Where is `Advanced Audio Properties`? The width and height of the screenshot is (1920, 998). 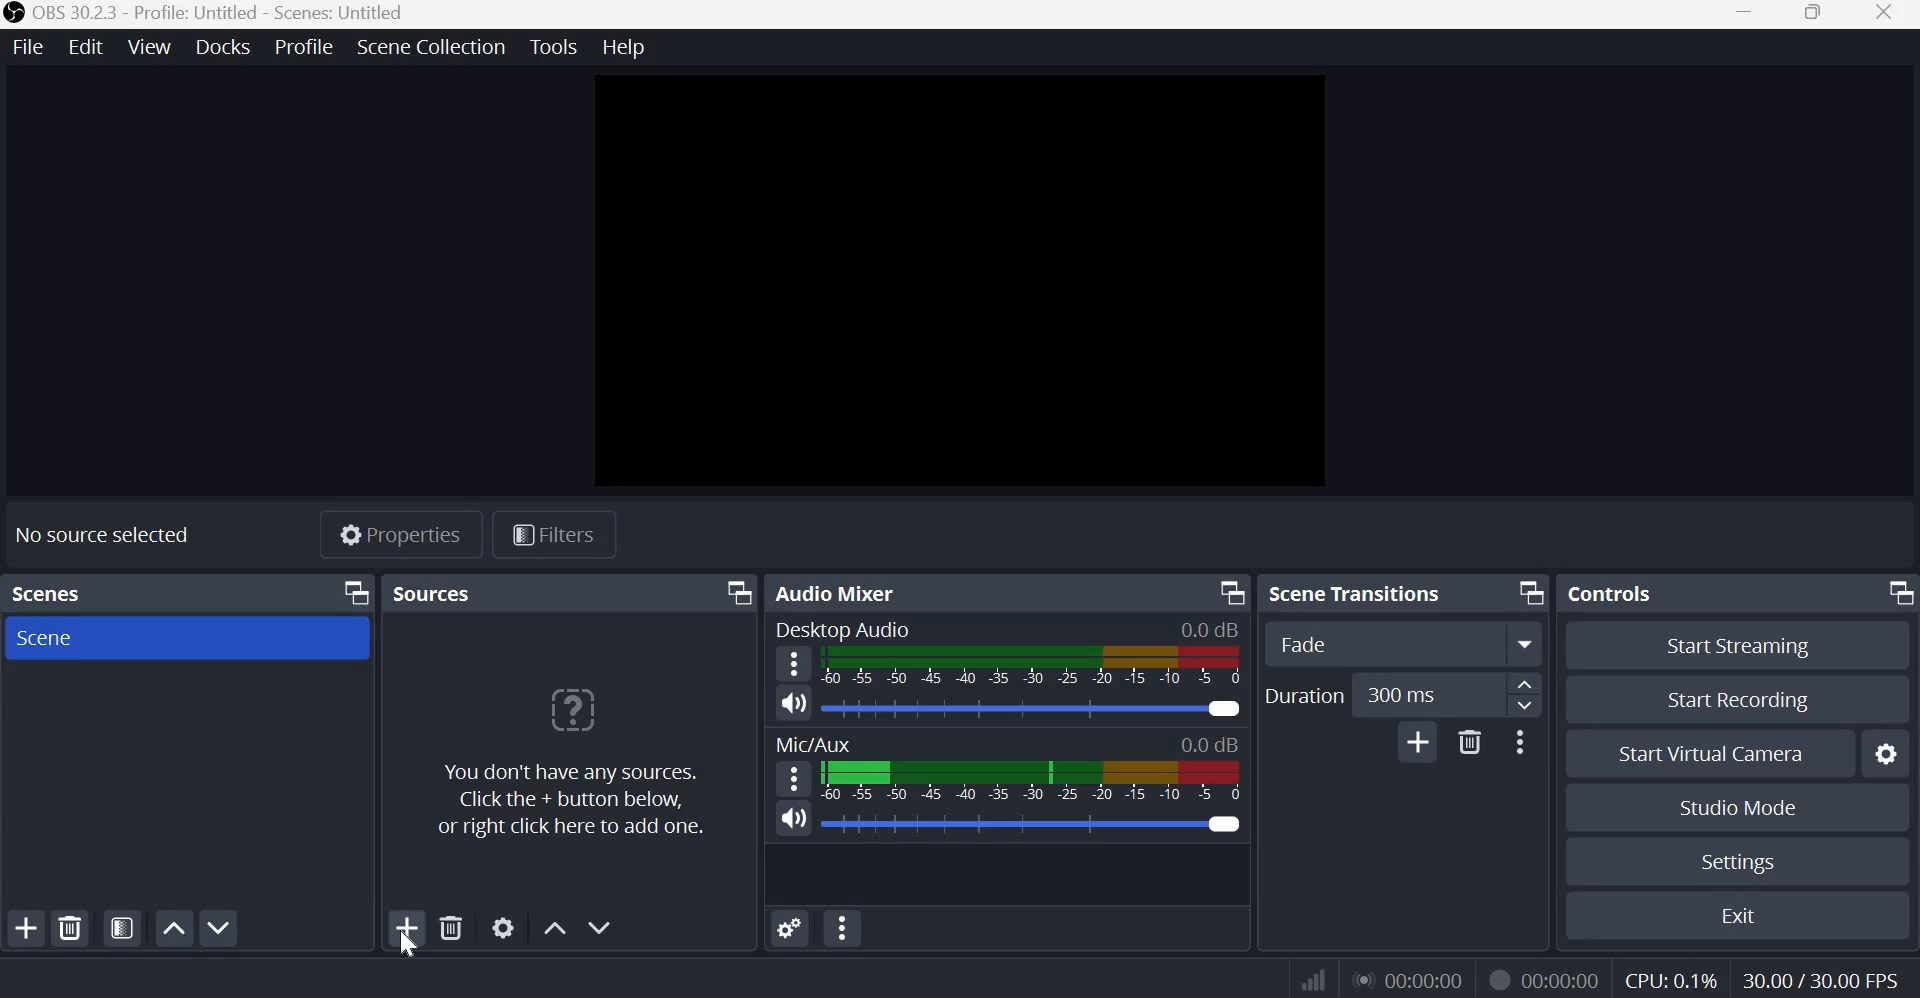 Advanced Audio Properties is located at coordinates (791, 928).